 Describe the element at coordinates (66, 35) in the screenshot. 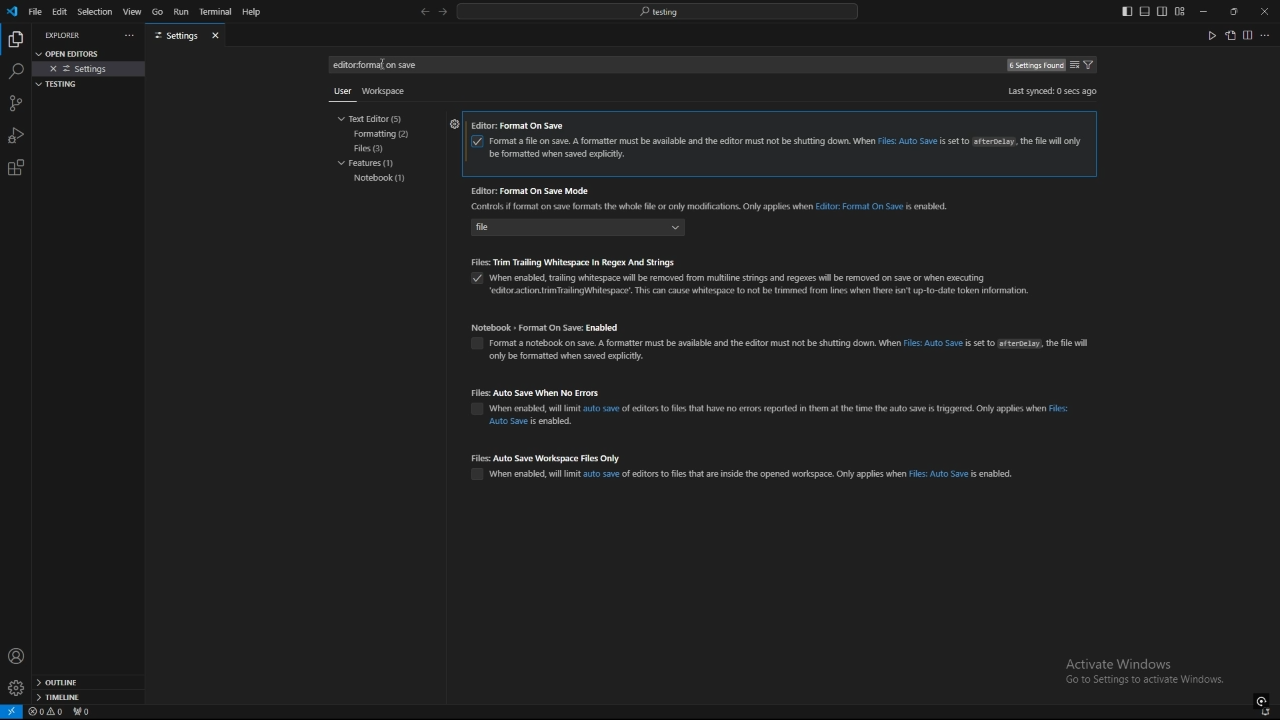

I see `explorer` at that location.